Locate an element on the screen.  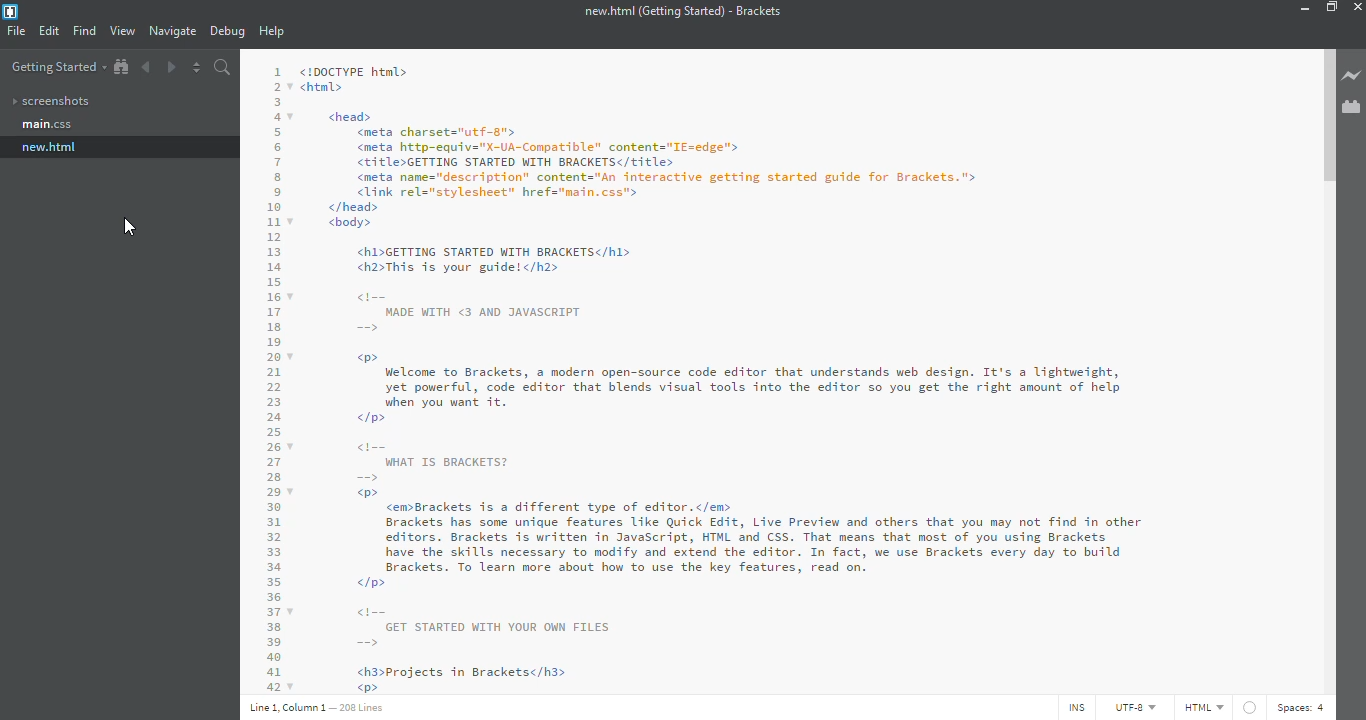
code lines is located at coordinates (270, 374).